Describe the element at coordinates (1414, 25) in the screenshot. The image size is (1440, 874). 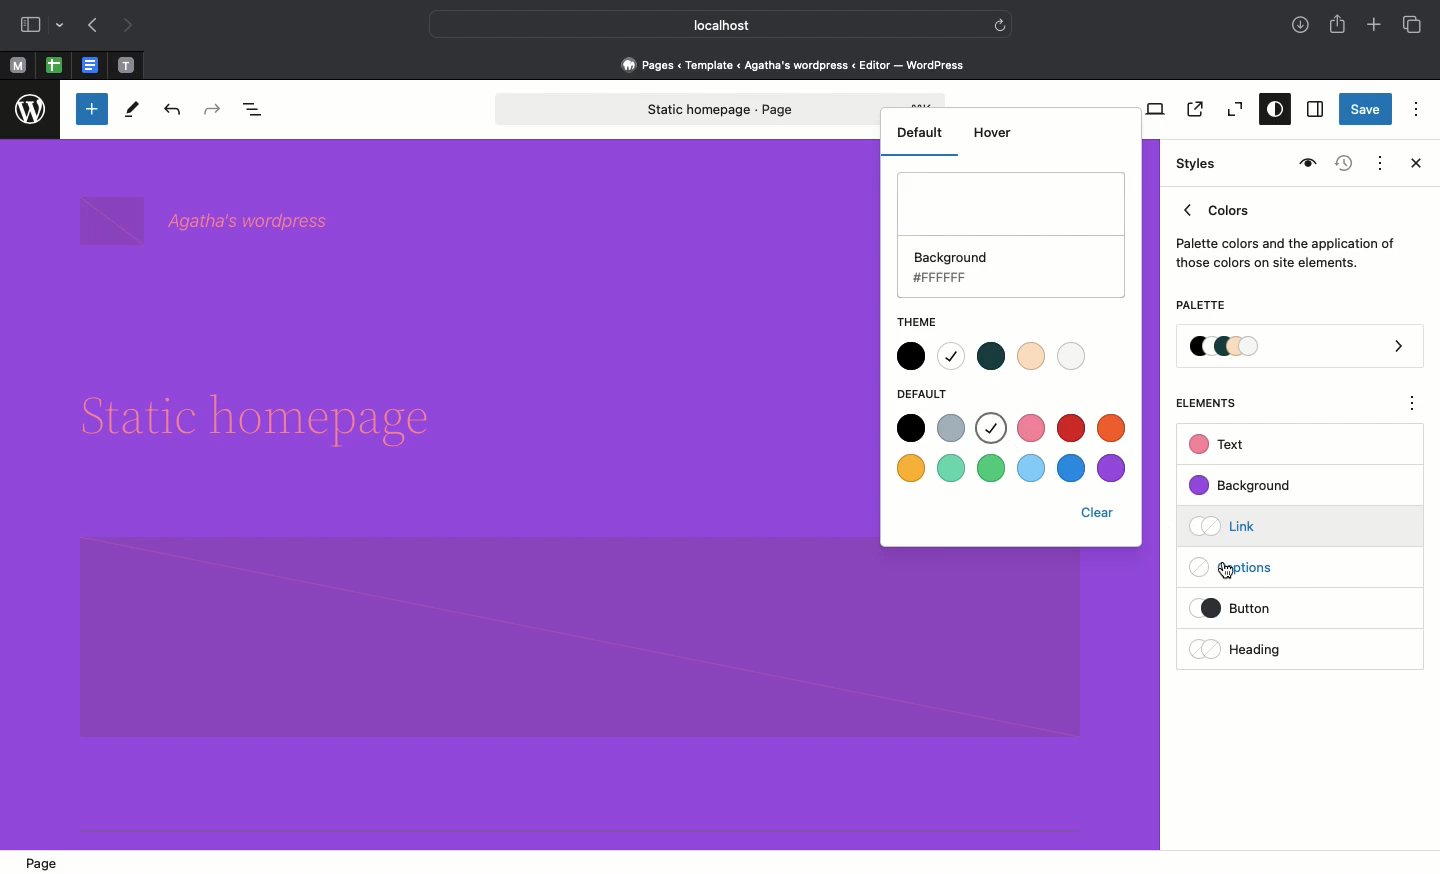
I see `Tabs` at that location.